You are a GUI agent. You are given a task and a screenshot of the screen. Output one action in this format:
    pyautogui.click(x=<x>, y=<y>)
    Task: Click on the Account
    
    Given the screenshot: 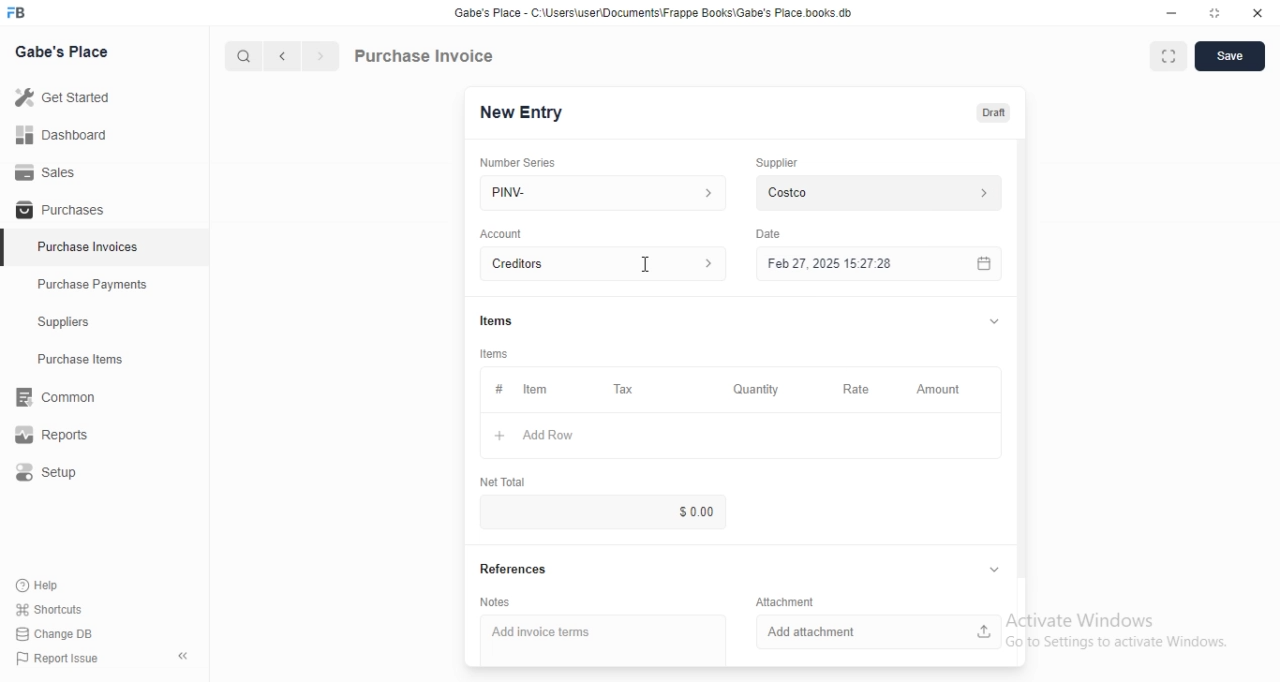 What is the action you would take?
    pyautogui.click(x=501, y=234)
    